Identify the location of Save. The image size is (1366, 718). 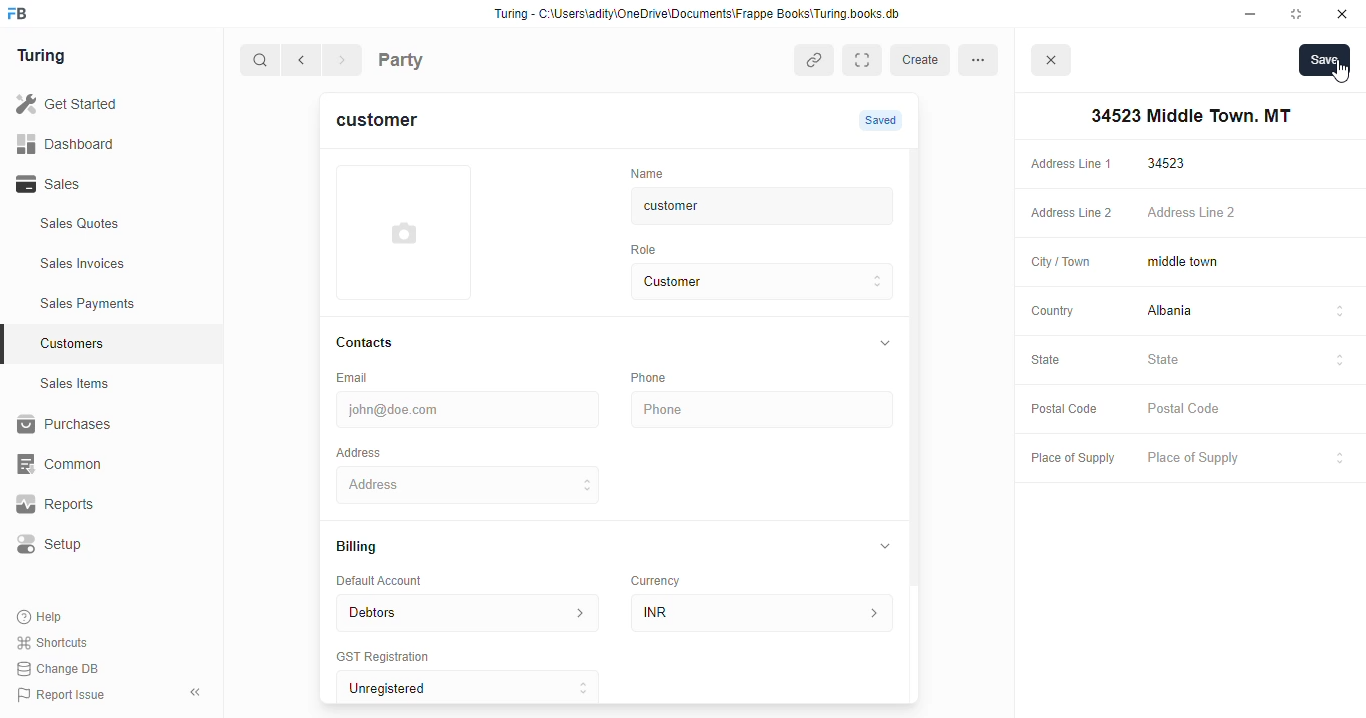
(1324, 59).